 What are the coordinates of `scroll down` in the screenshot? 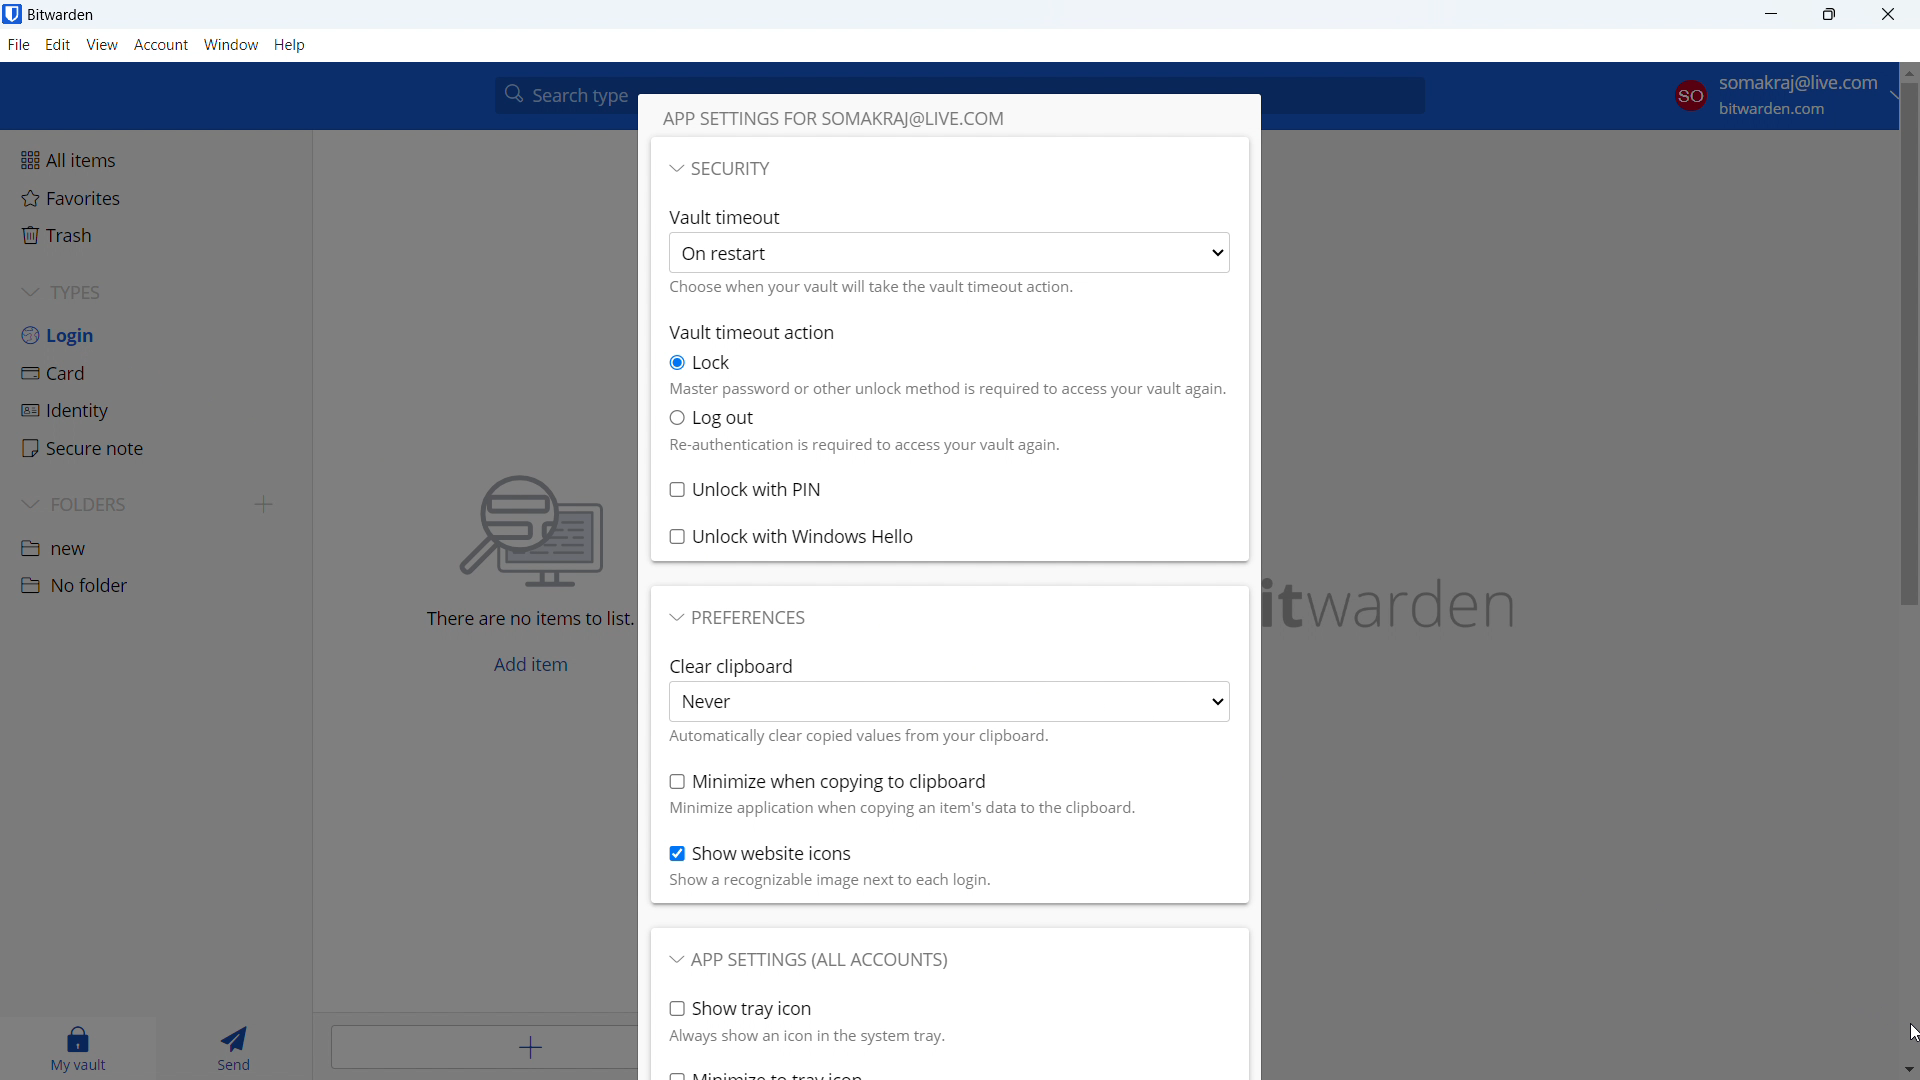 It's located at (1908, 1068).